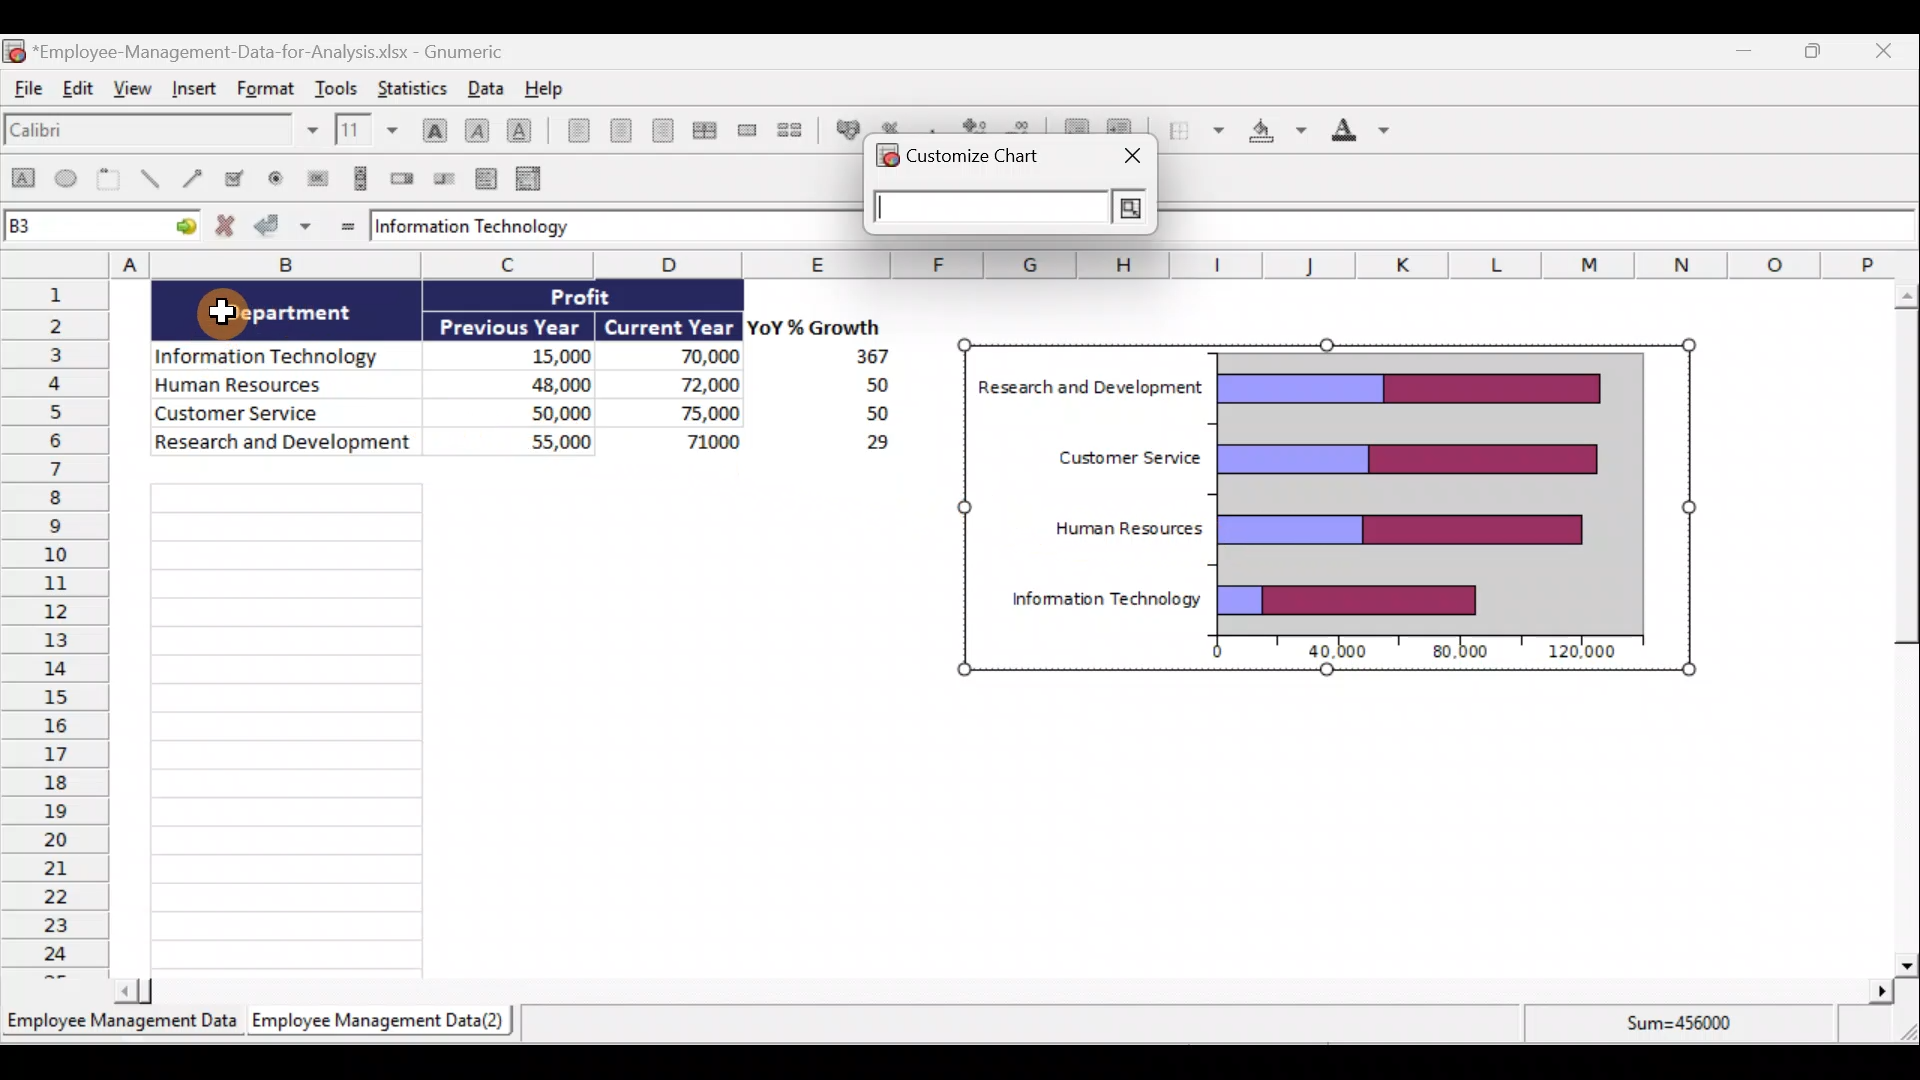 Image resolution: width=1920 pixels, height=1080 pixels. Describe the element at coordinates (431, 123) in the screenshot. I see `Bold` at that location.